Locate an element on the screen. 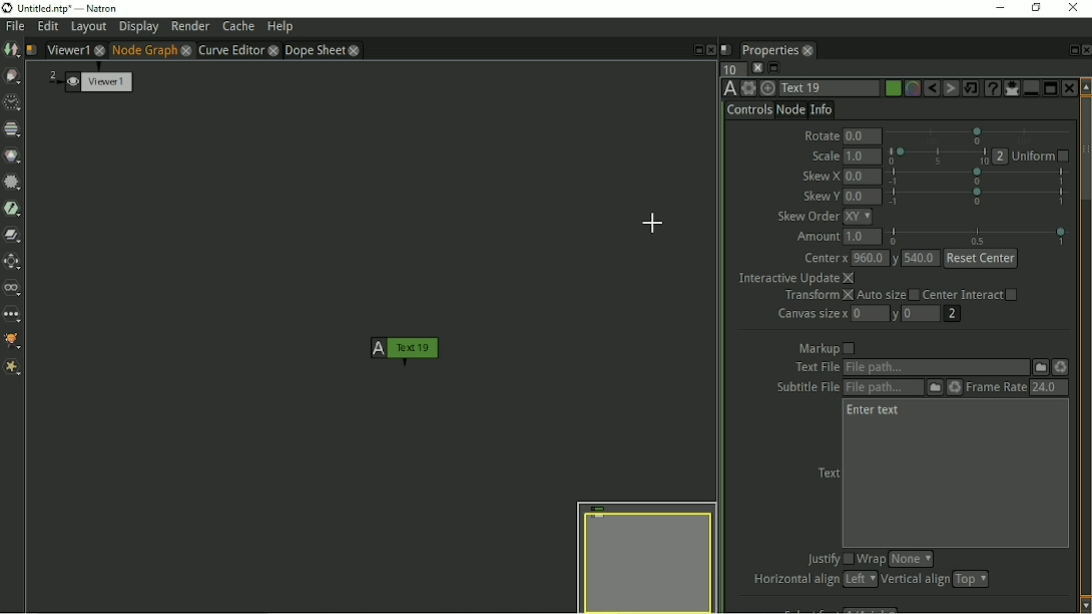 Image resolution: width=1092 pixels, height=614 pixels. Dope sheet is located at coordinates (315, 51).